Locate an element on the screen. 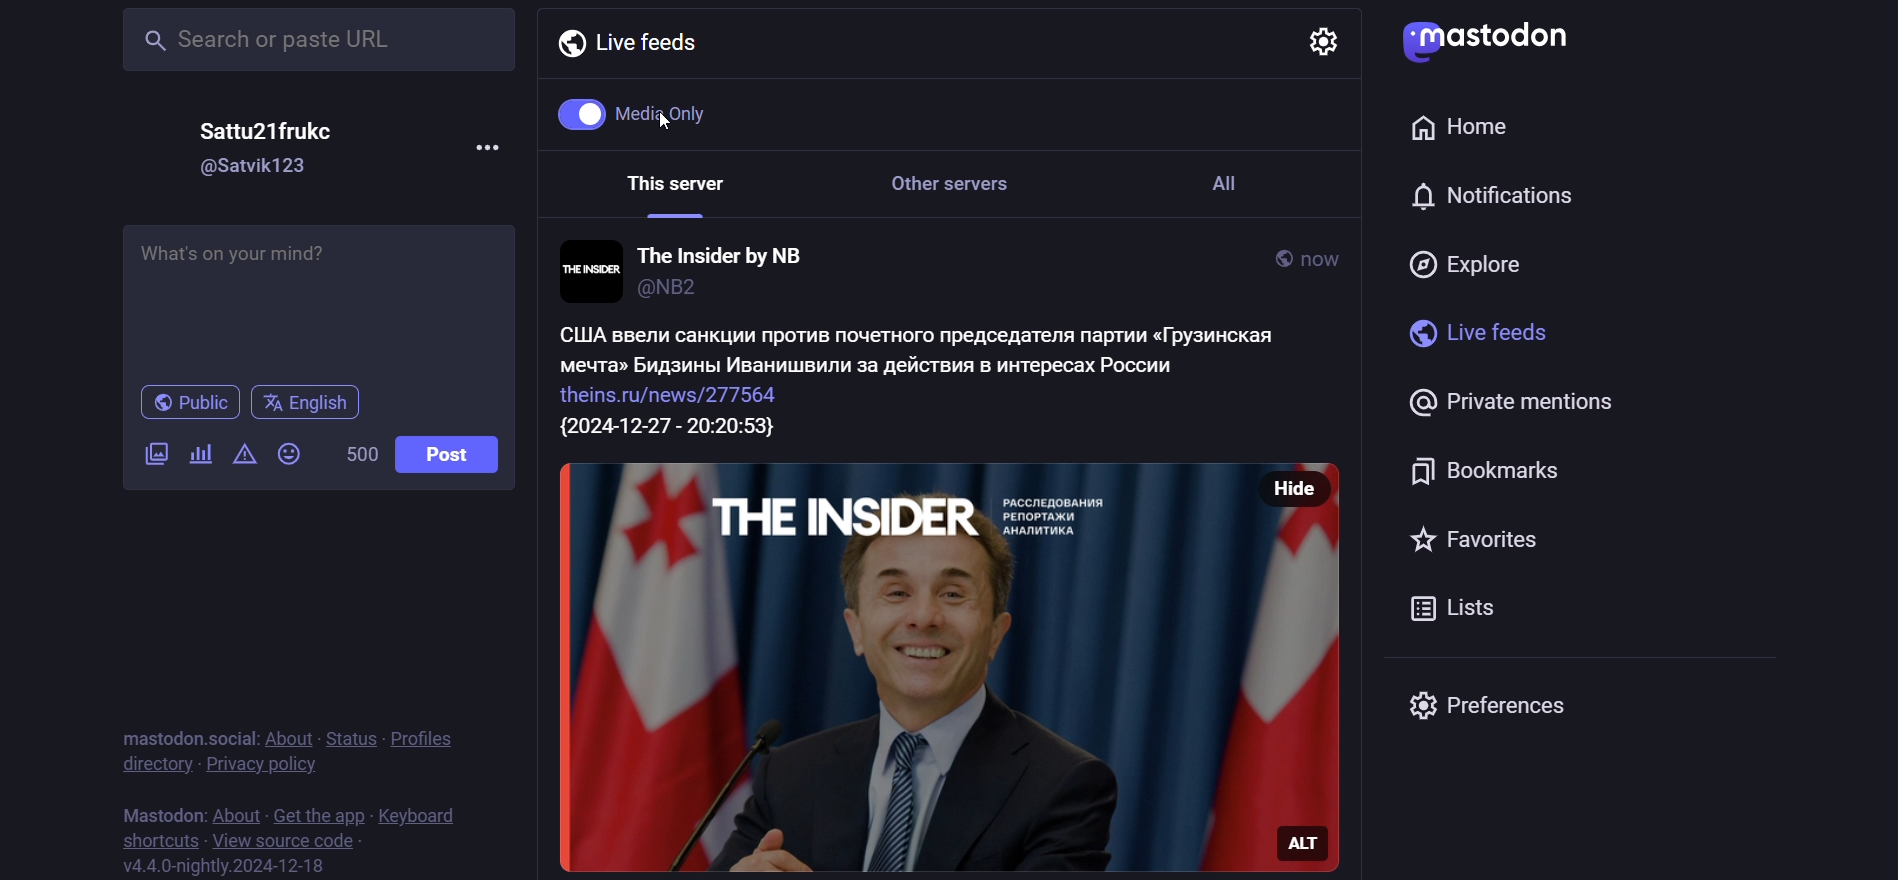  mastodon social is located at coordinates (184, 738).